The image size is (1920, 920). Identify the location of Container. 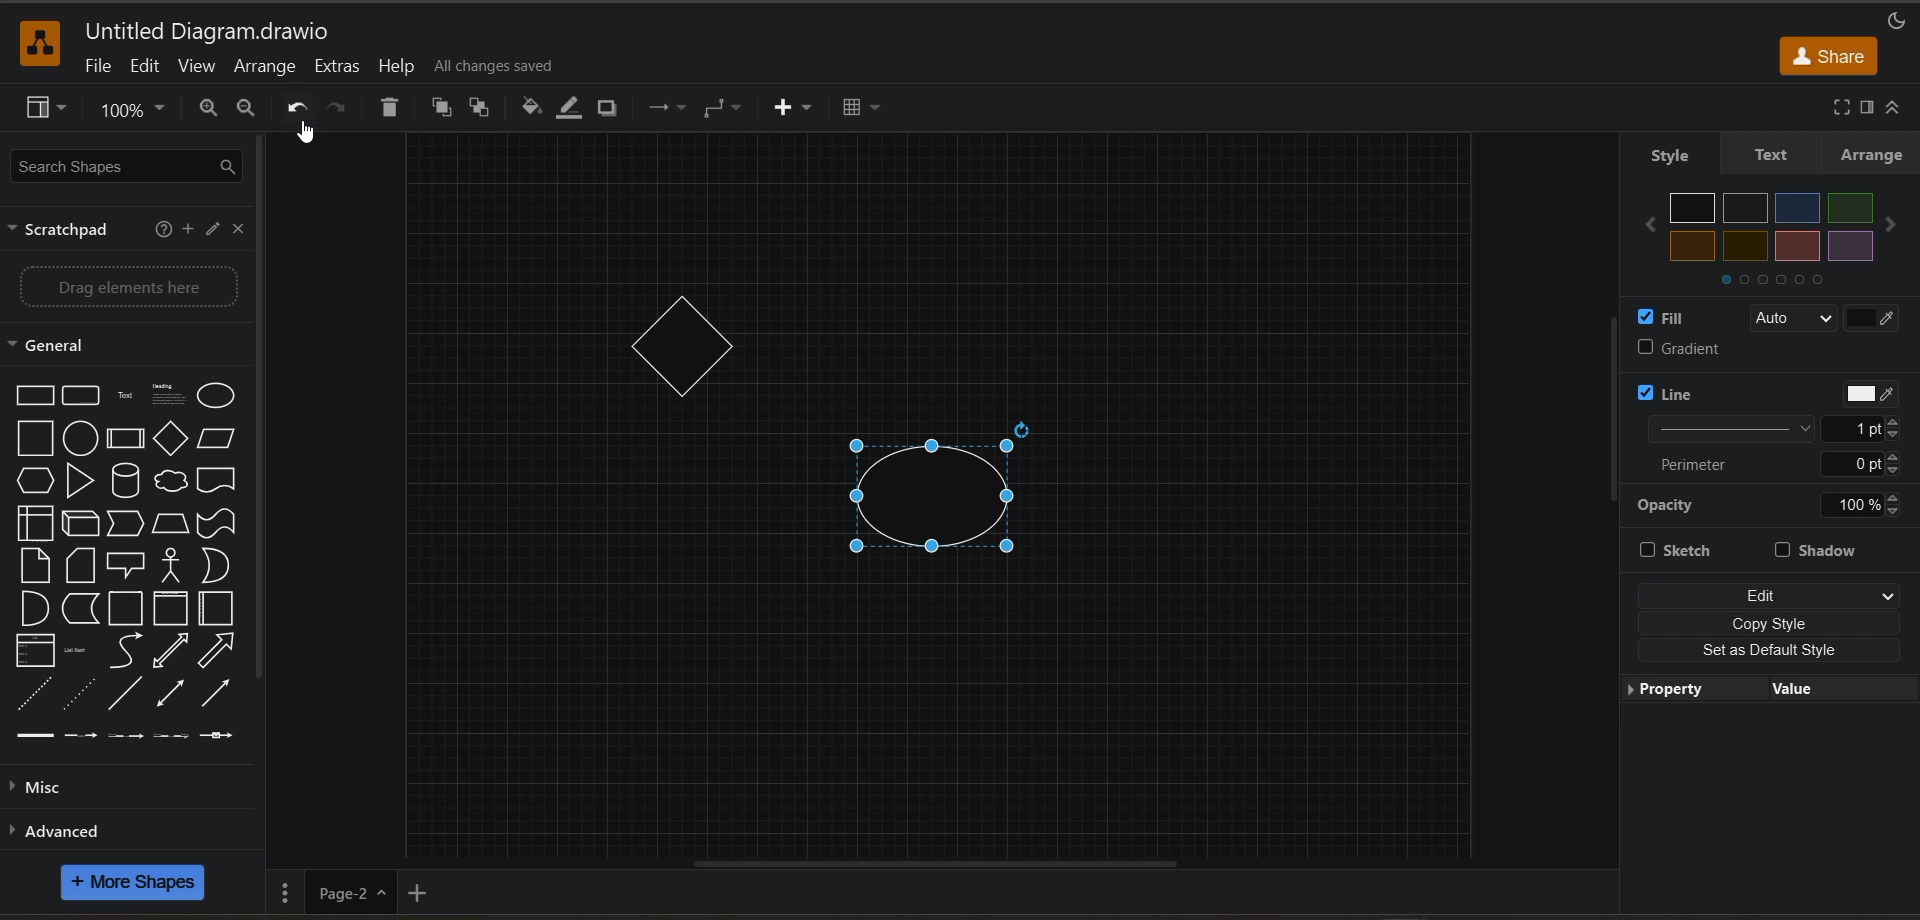
(127, 609).